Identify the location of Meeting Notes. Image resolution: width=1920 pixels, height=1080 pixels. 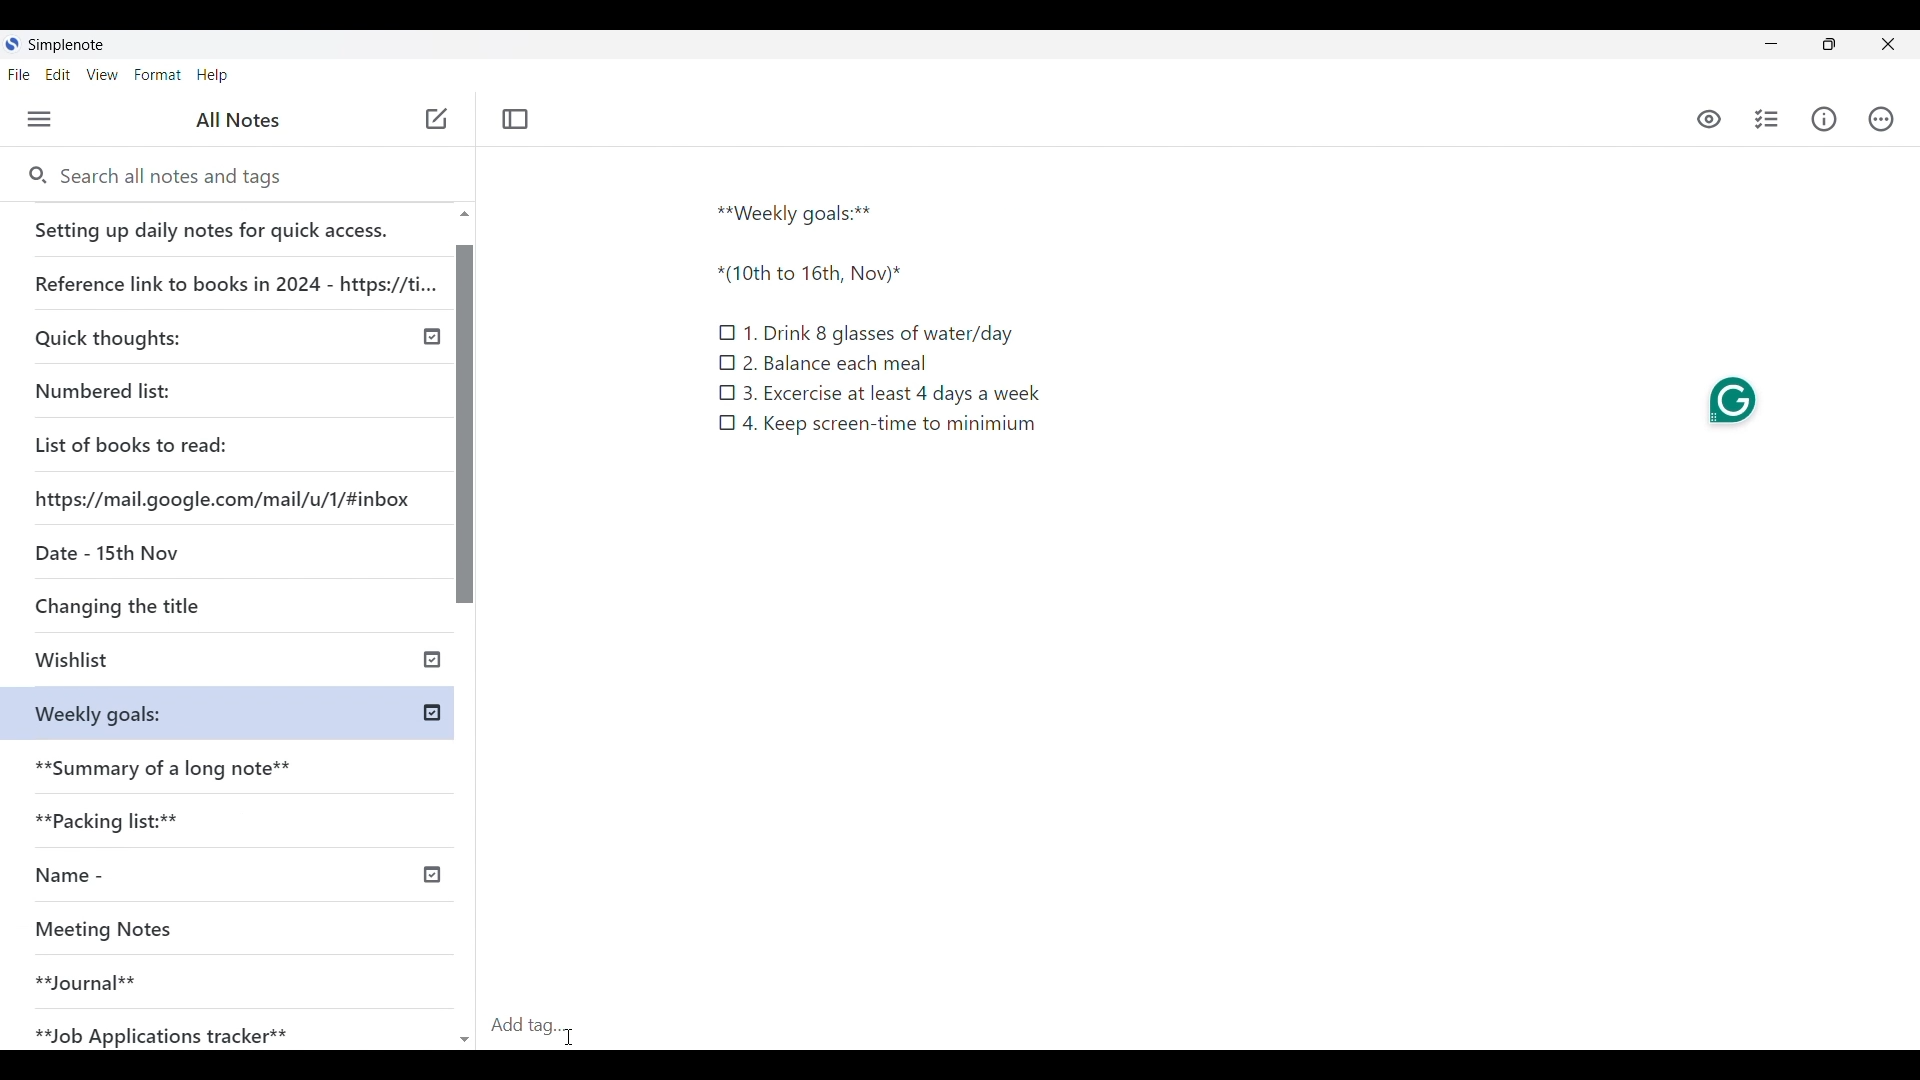
(202, 931).